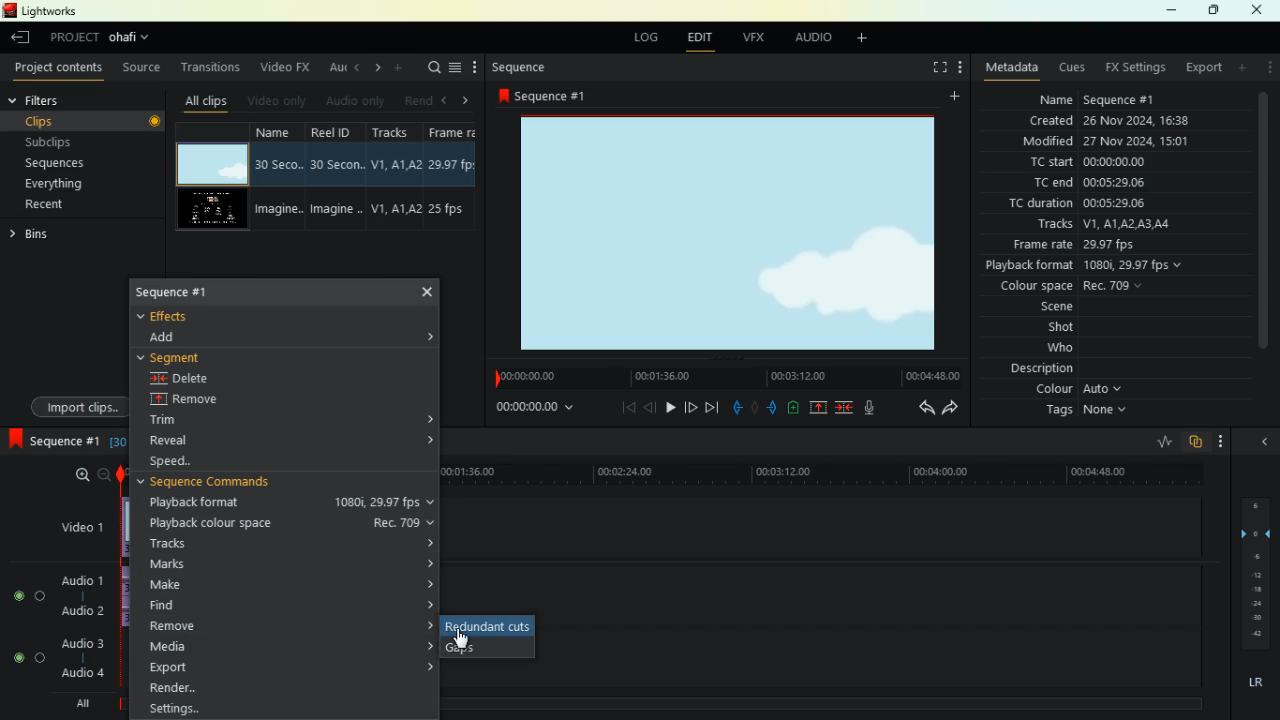 This screenshot has width=1280, height=720. I want to click on all clips, so click(205, 103).